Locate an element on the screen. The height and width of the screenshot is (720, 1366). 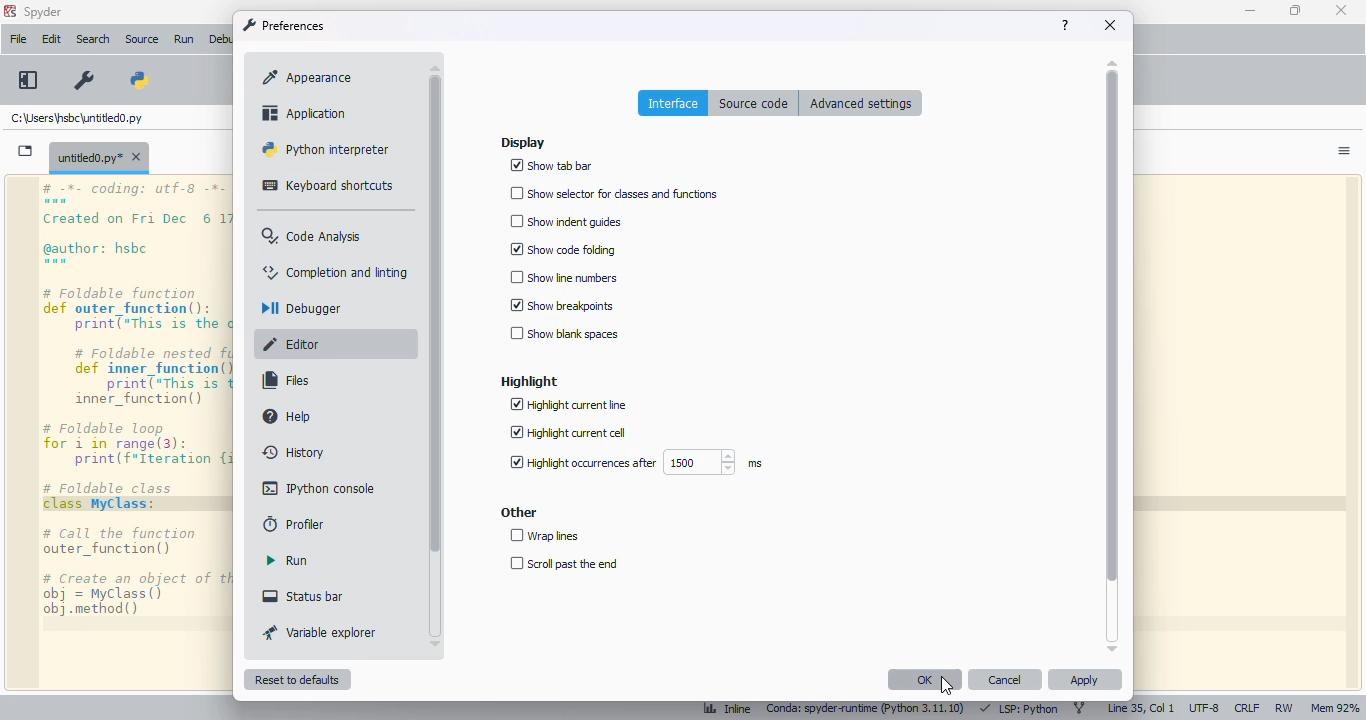
PYTHONPATH manager is located at coordinates (138, 80).